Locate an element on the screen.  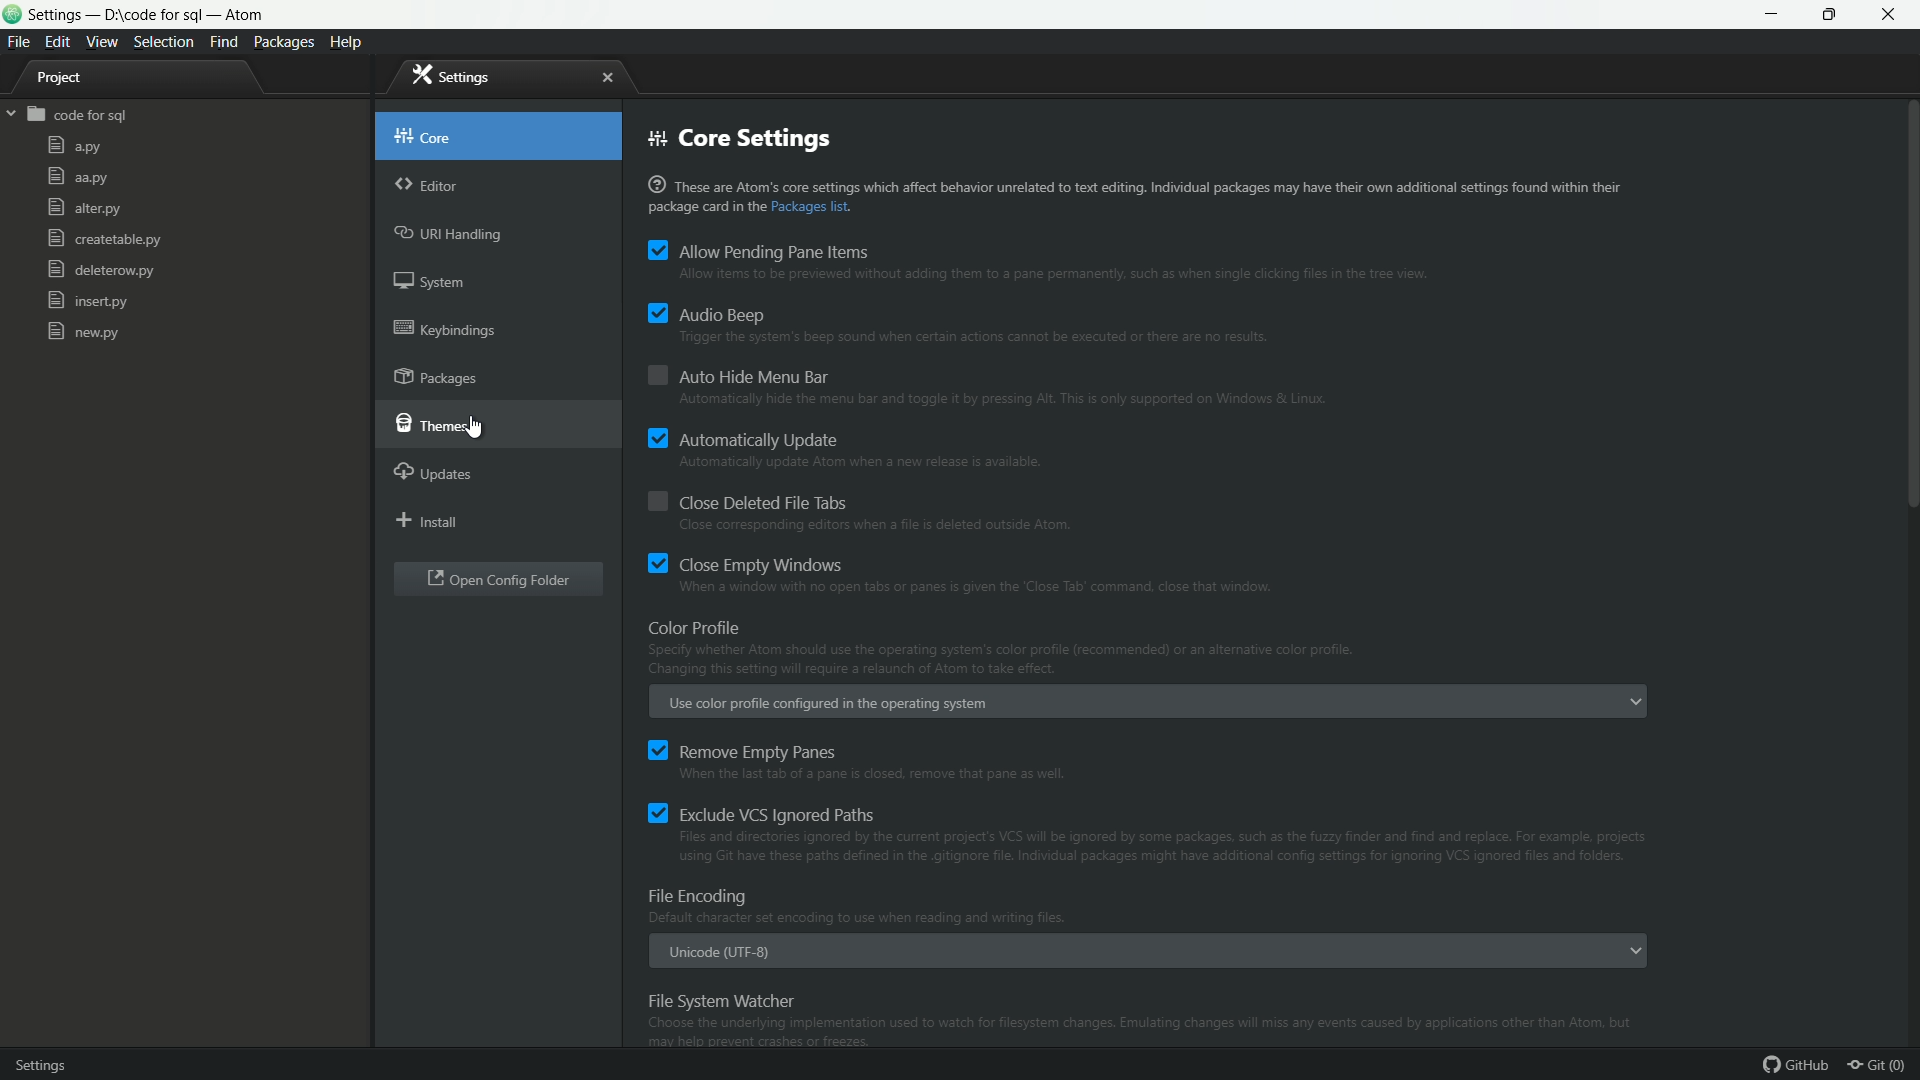
core settings is located at coordinates (739, 140).